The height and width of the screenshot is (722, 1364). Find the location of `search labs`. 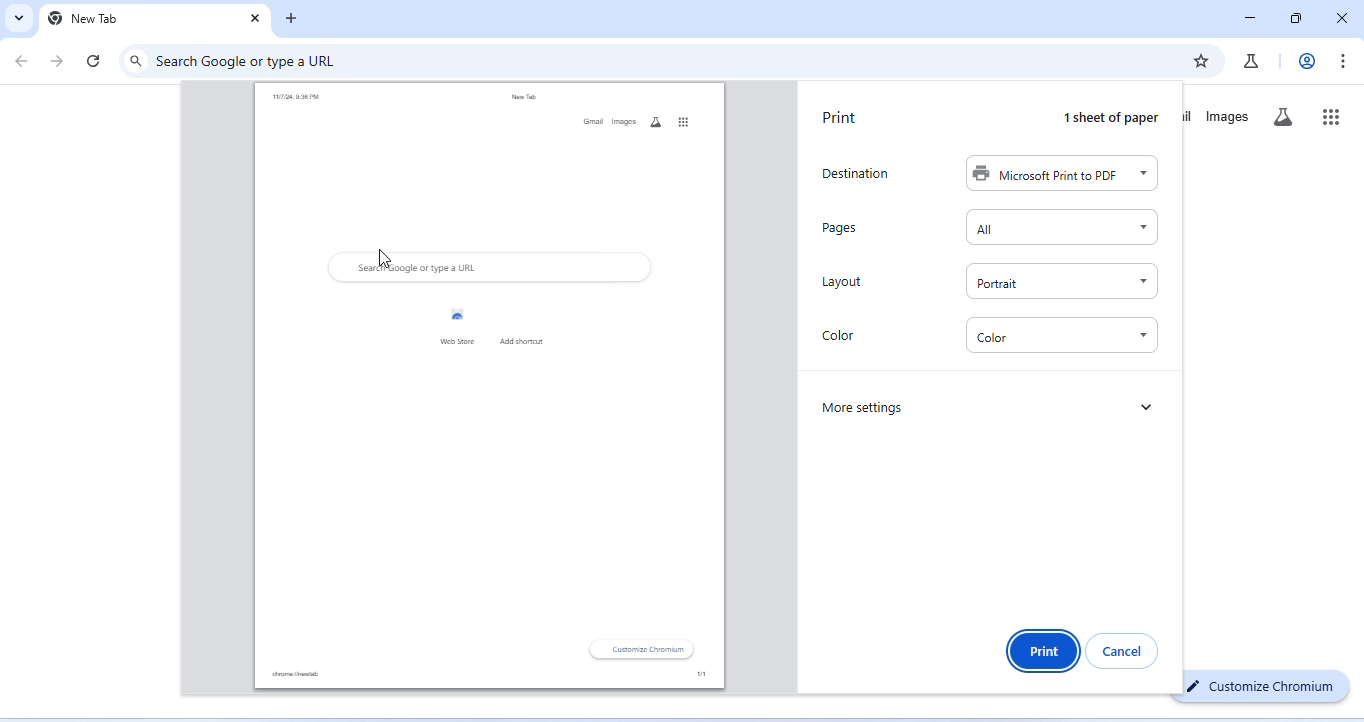

search labs is located at coordinates (652, 122).